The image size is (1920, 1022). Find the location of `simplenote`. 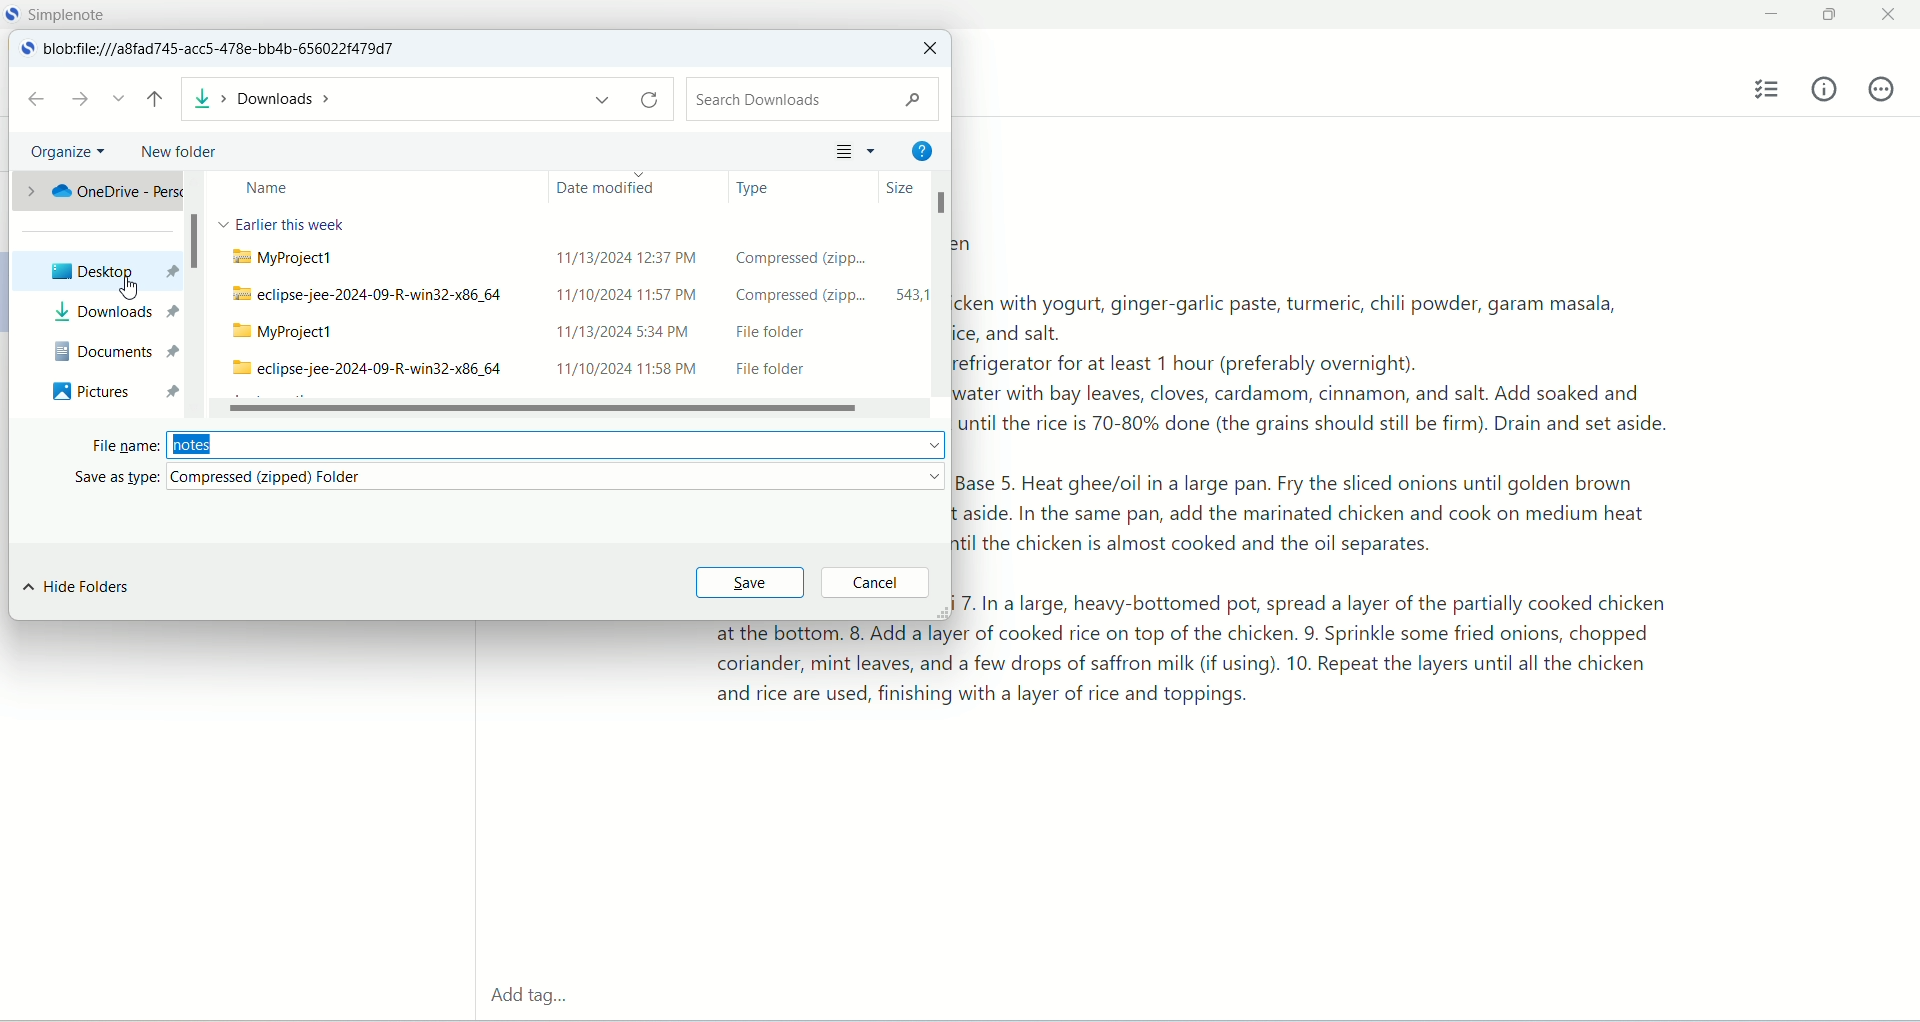

simplenote is located at coordinates (73, 14).